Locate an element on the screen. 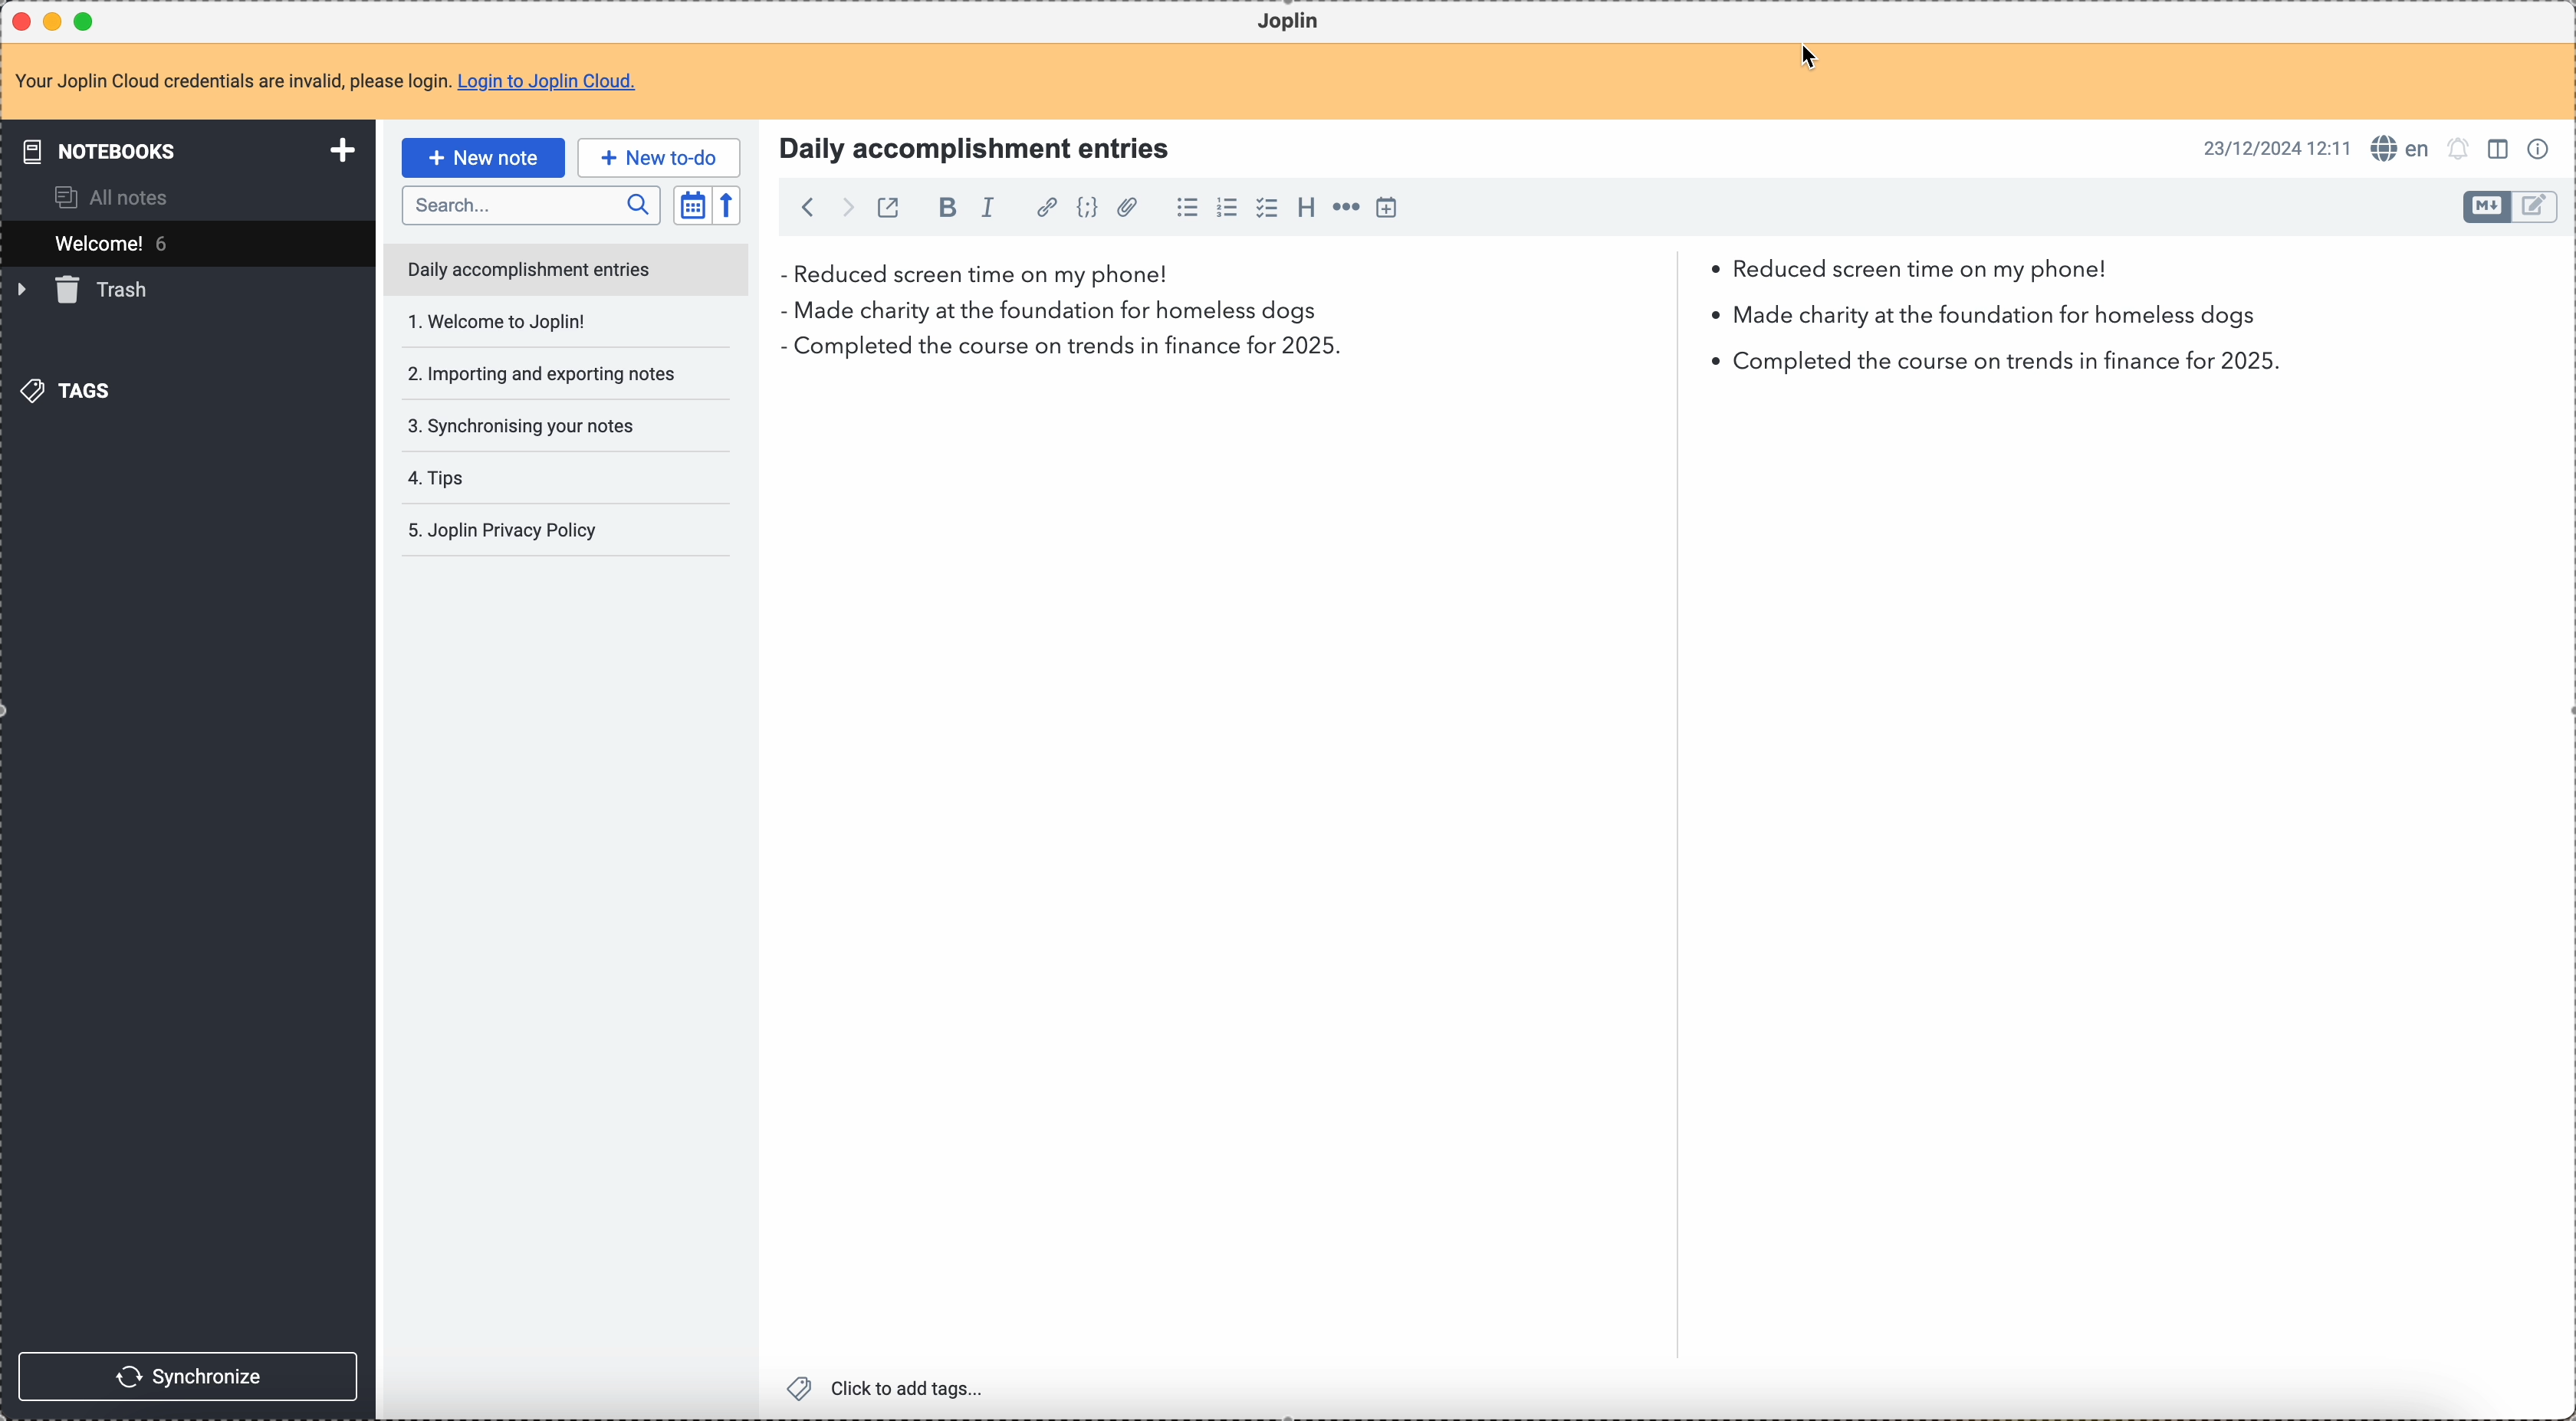  bulleted list is located at coordinates (1187, 210).